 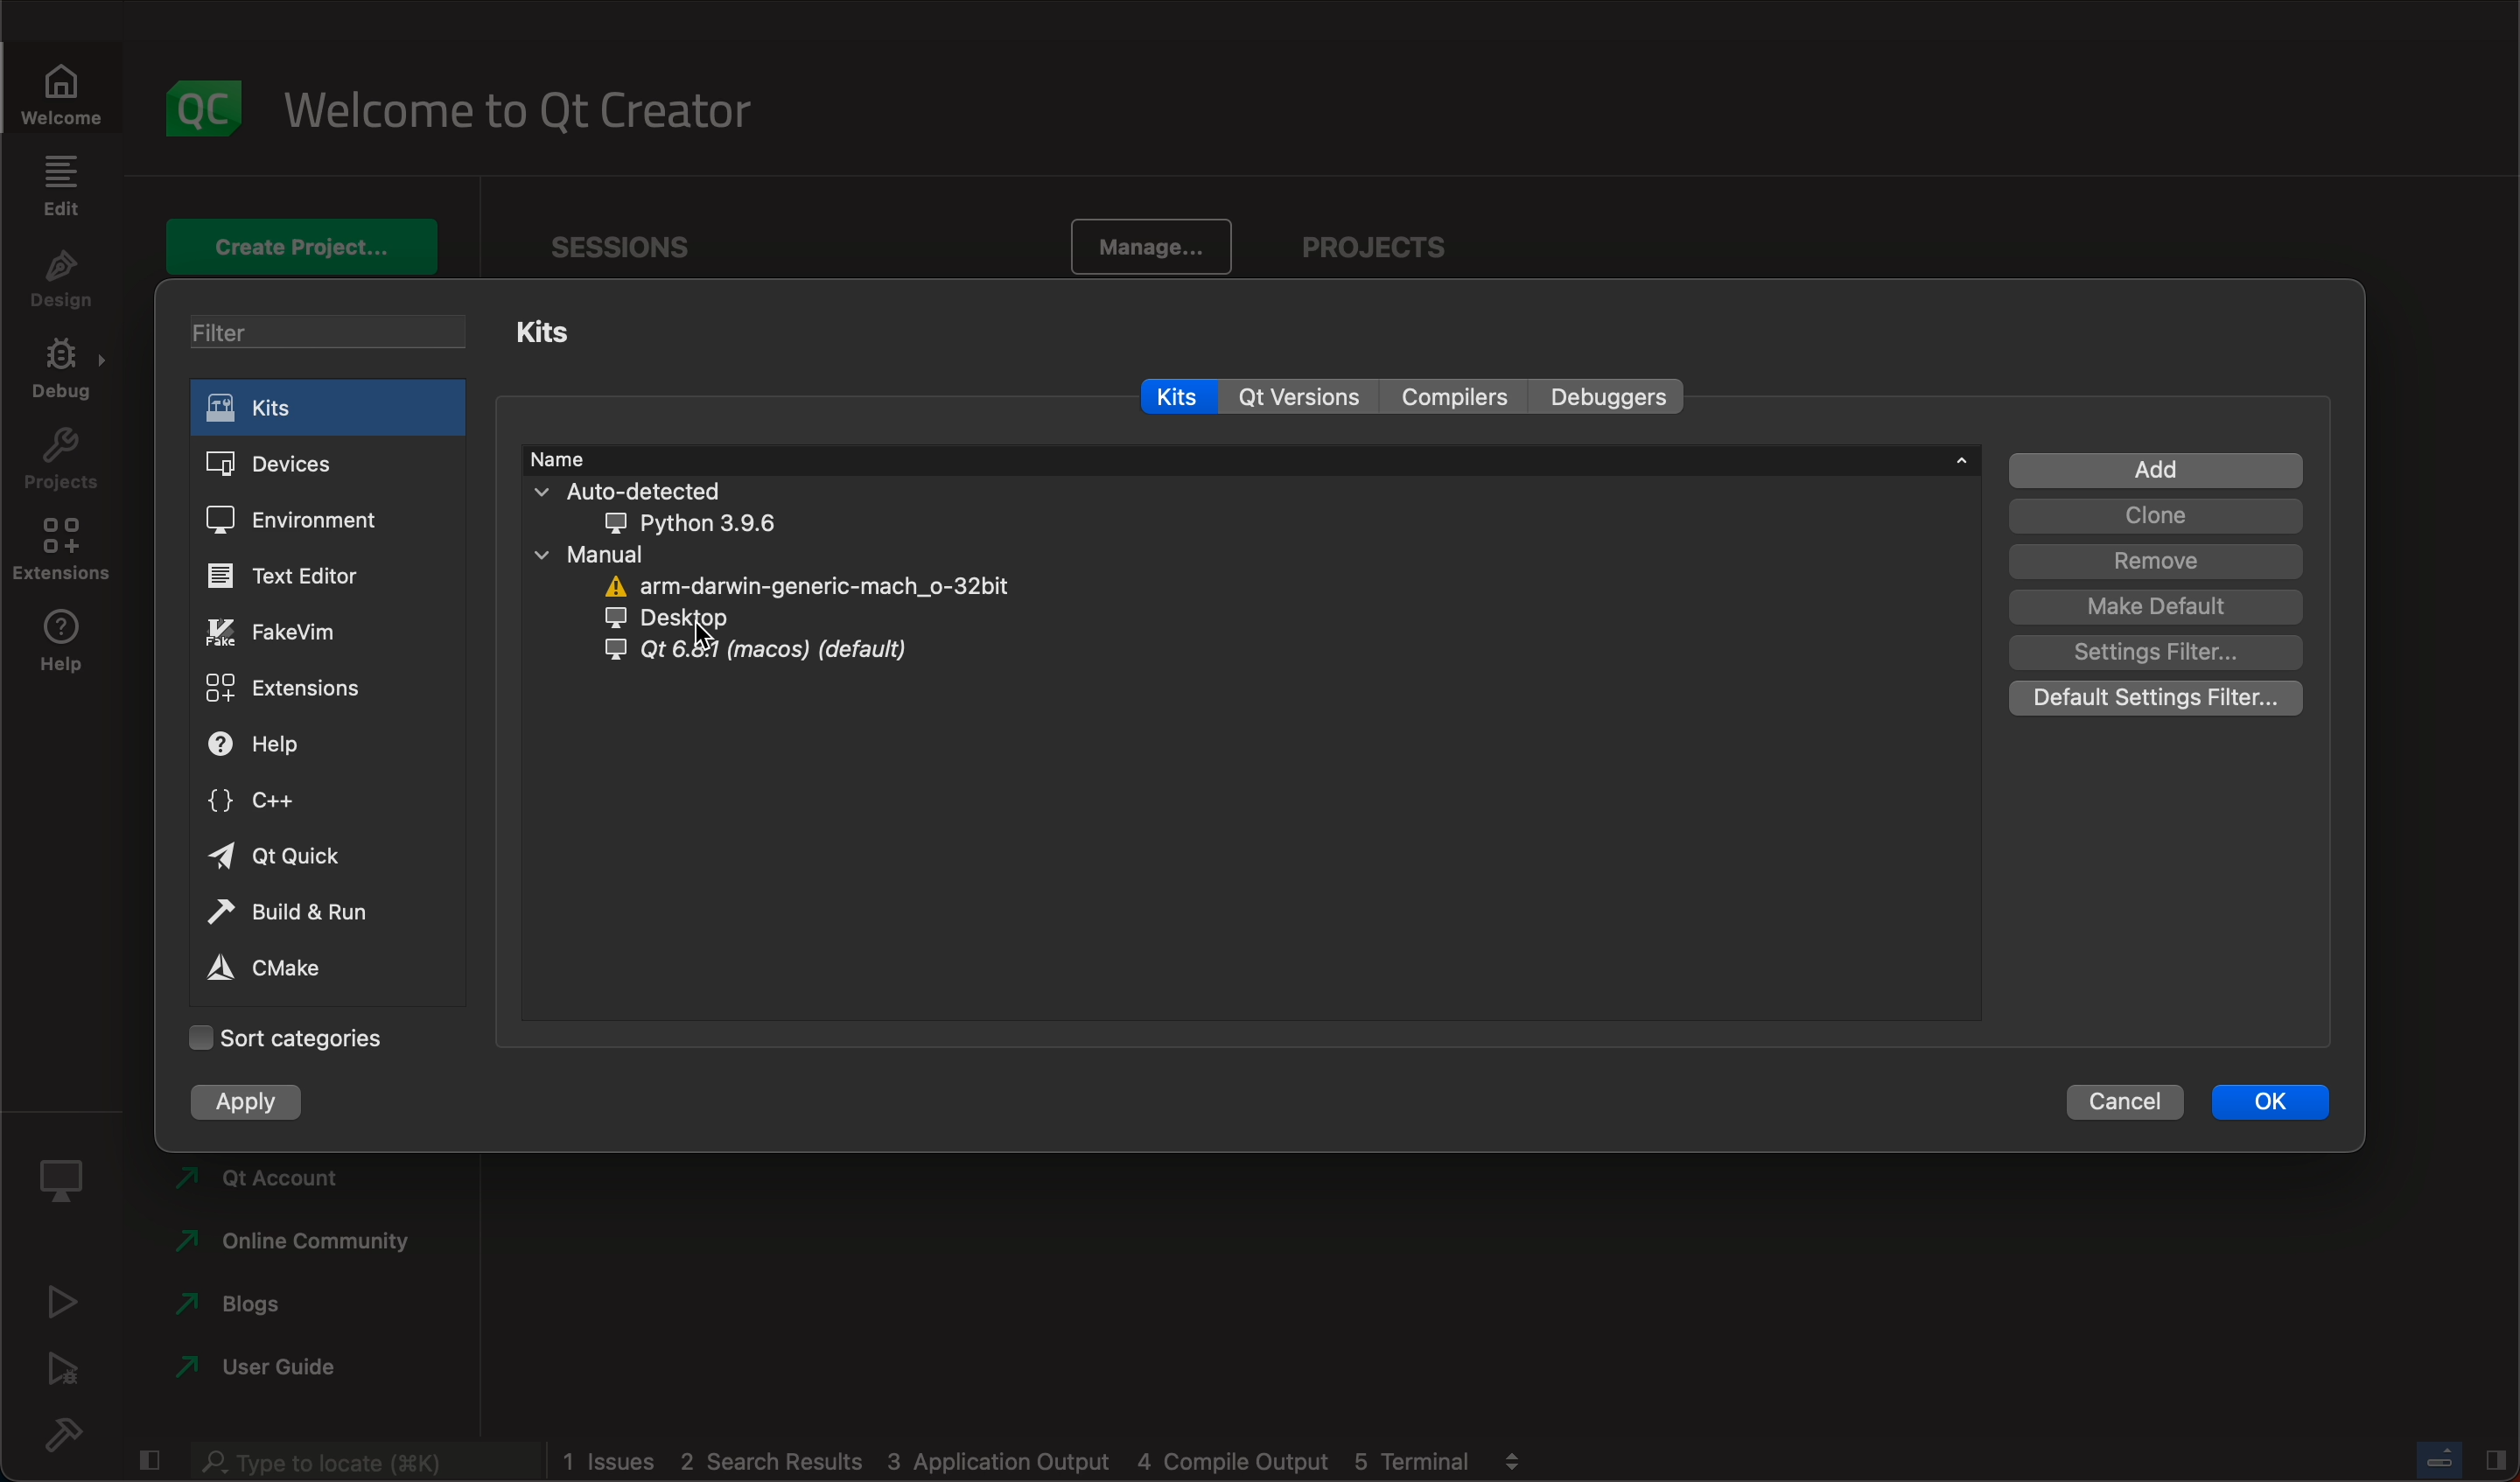 What do you see at coordinates (2494, 1456) in the screenshot?
I see `Hide/Show right sidebar` at bounding box center [2494, 1456].